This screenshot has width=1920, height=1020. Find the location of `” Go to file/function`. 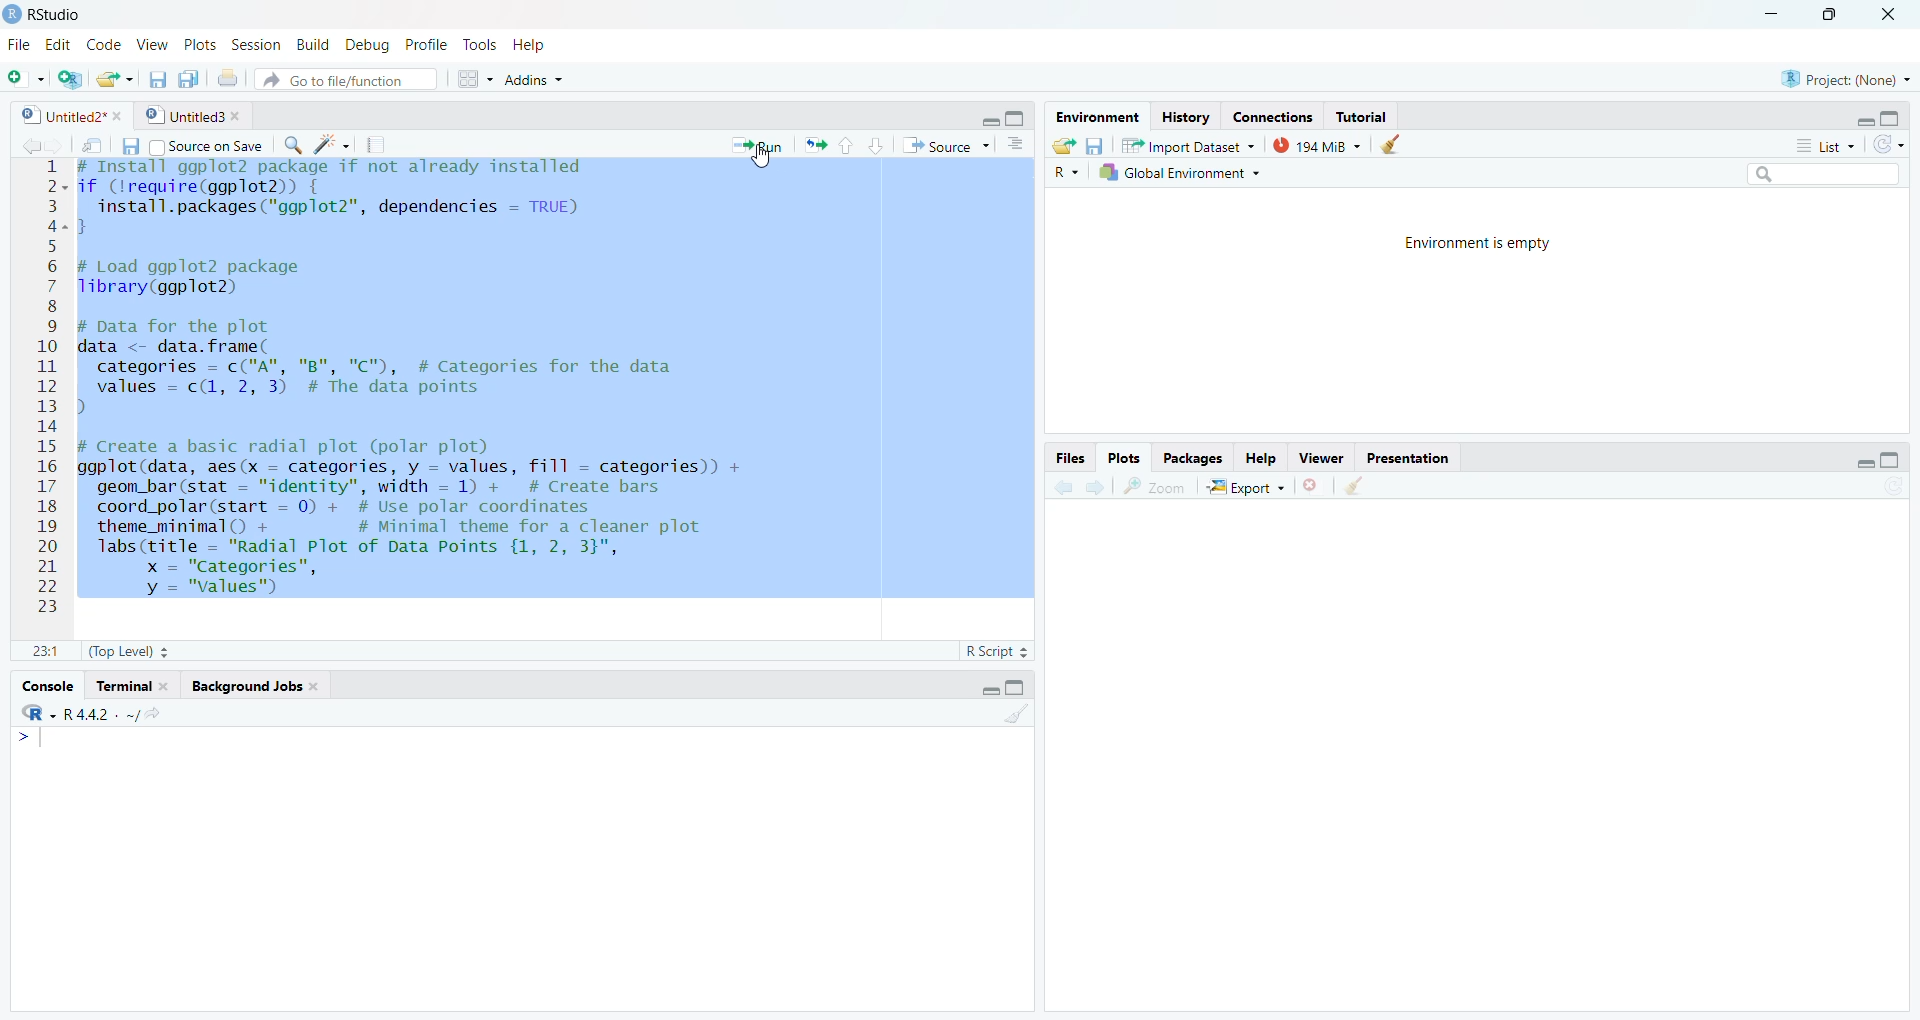

” Go to file/function is located at coordinates (350, 79).